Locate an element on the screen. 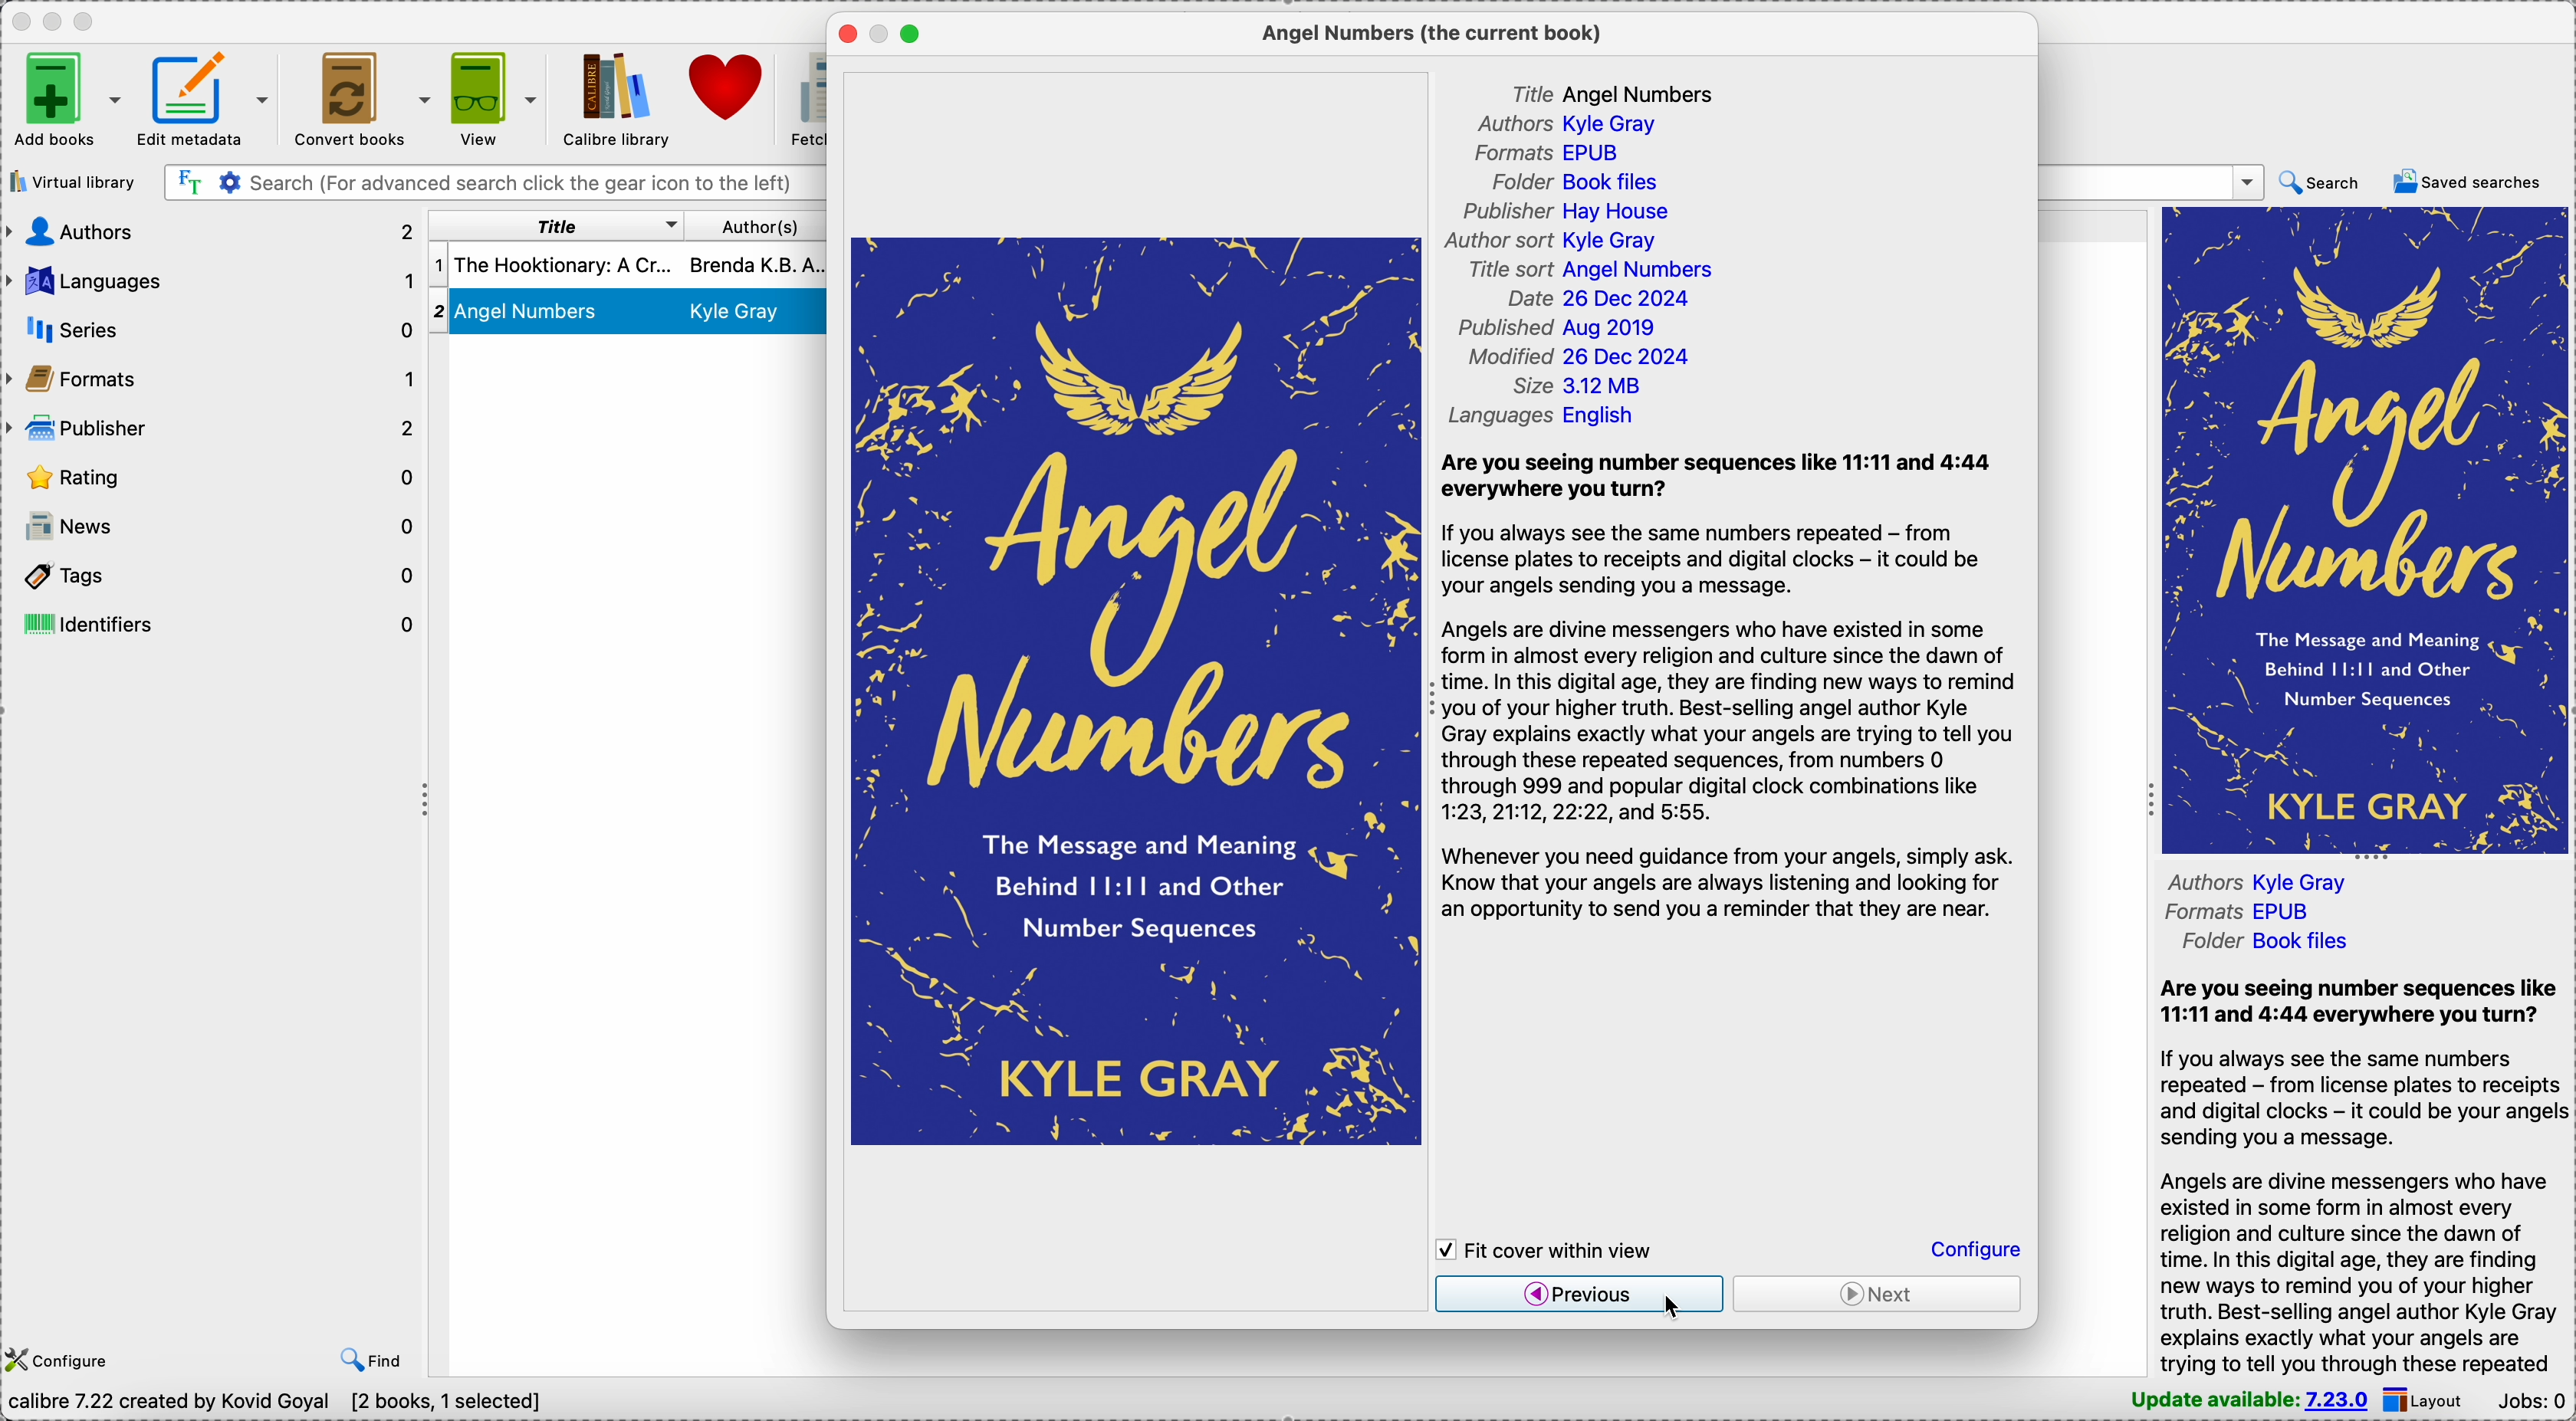 This screenshot has width=2576, height=1421. search is located at coordinates (2322, 183).